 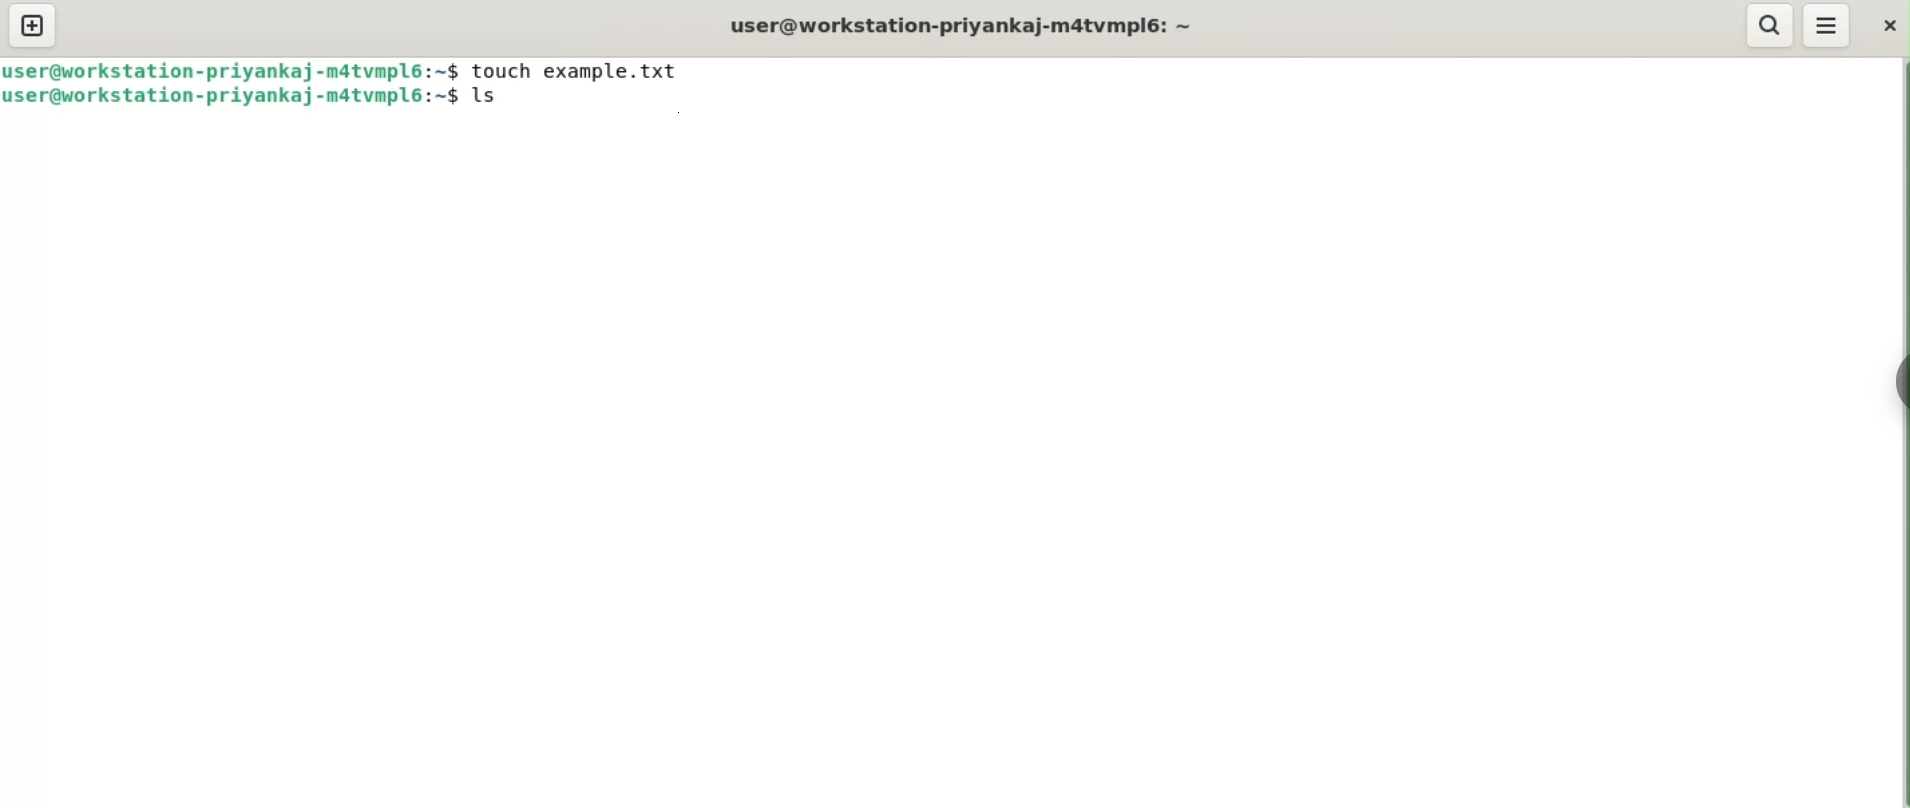 What do you see at coordinates (34, 27) in the screenshot?
I see `new tab` at bounding box center [34, 27].